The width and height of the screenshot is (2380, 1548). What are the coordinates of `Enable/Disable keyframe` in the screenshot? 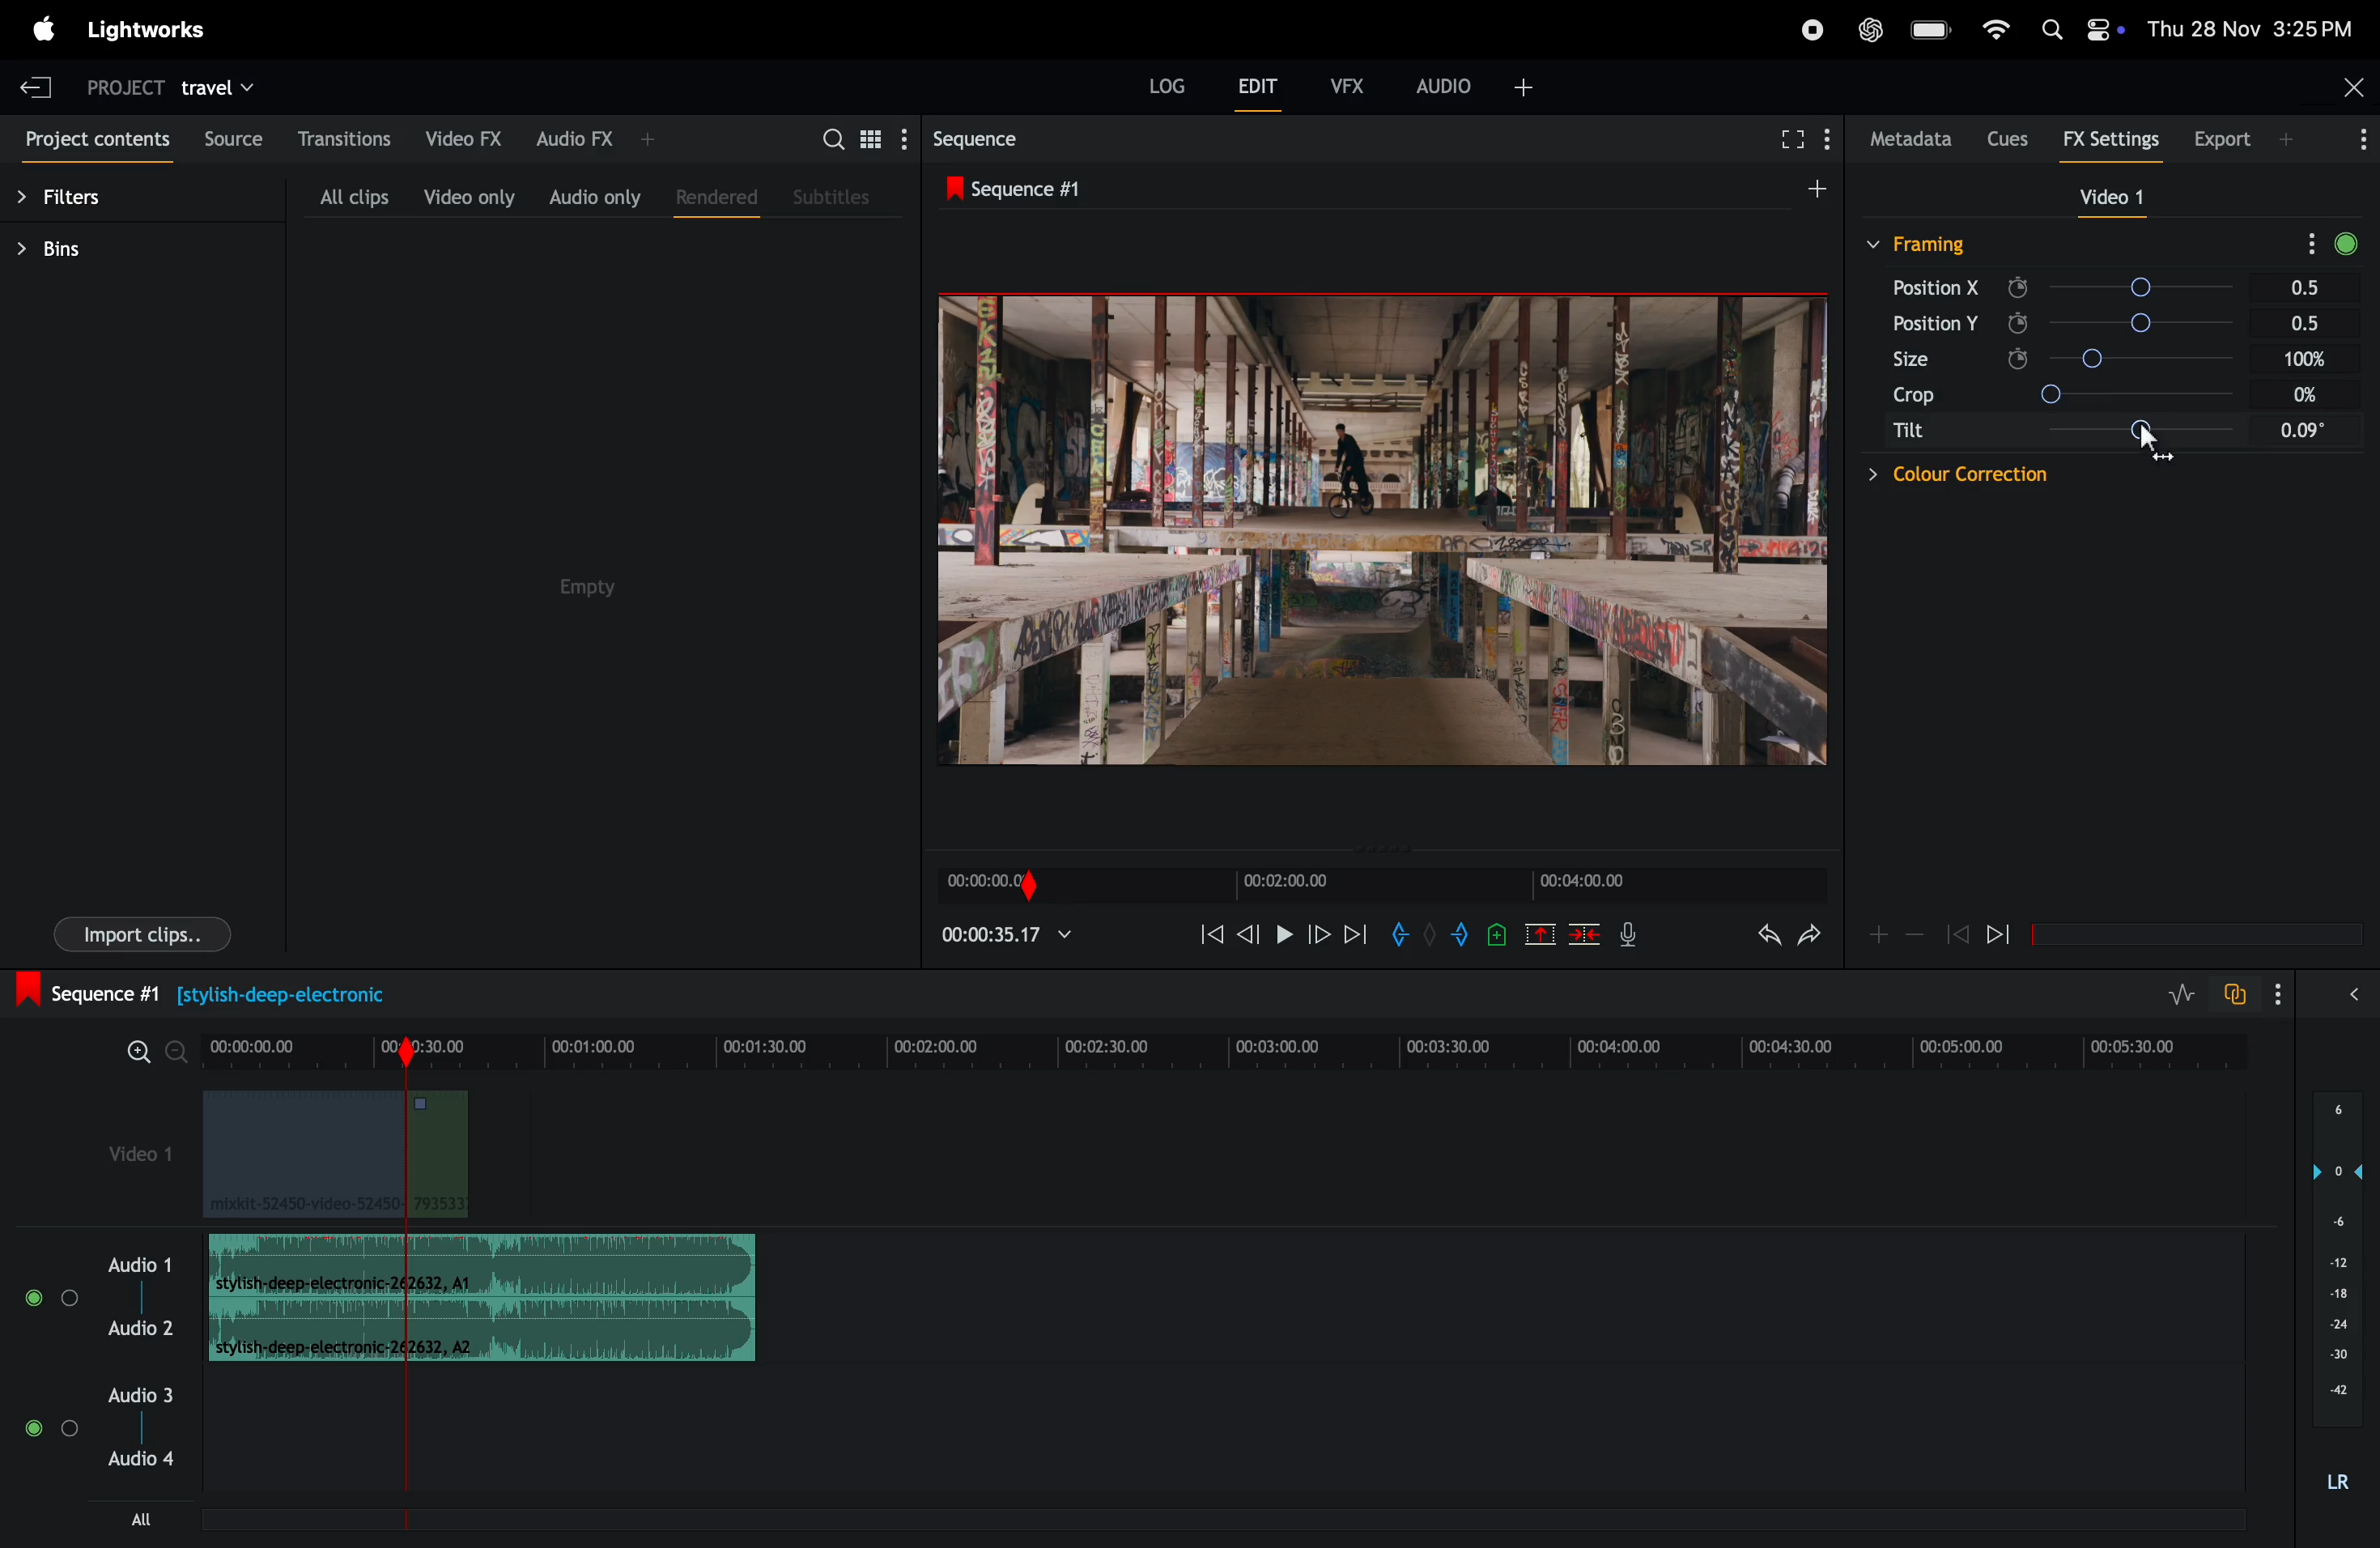 It's located at (2019, 287).